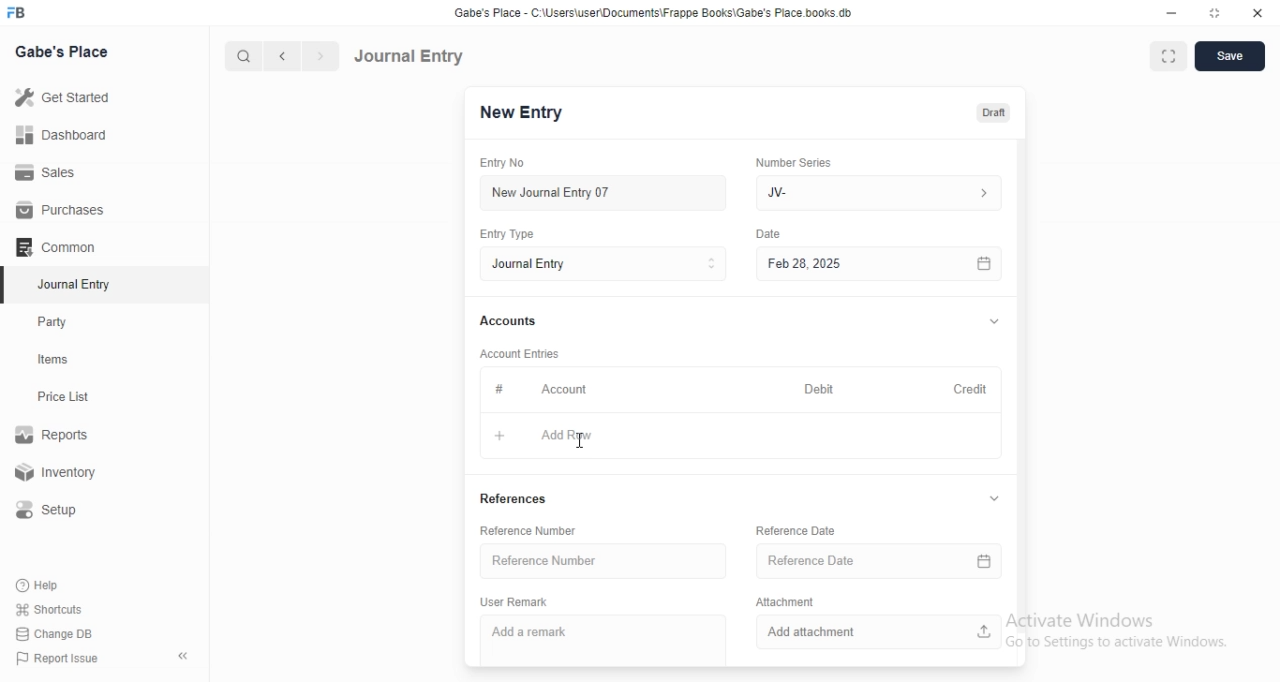  I want to click on Add a remark, so click(540, 632).